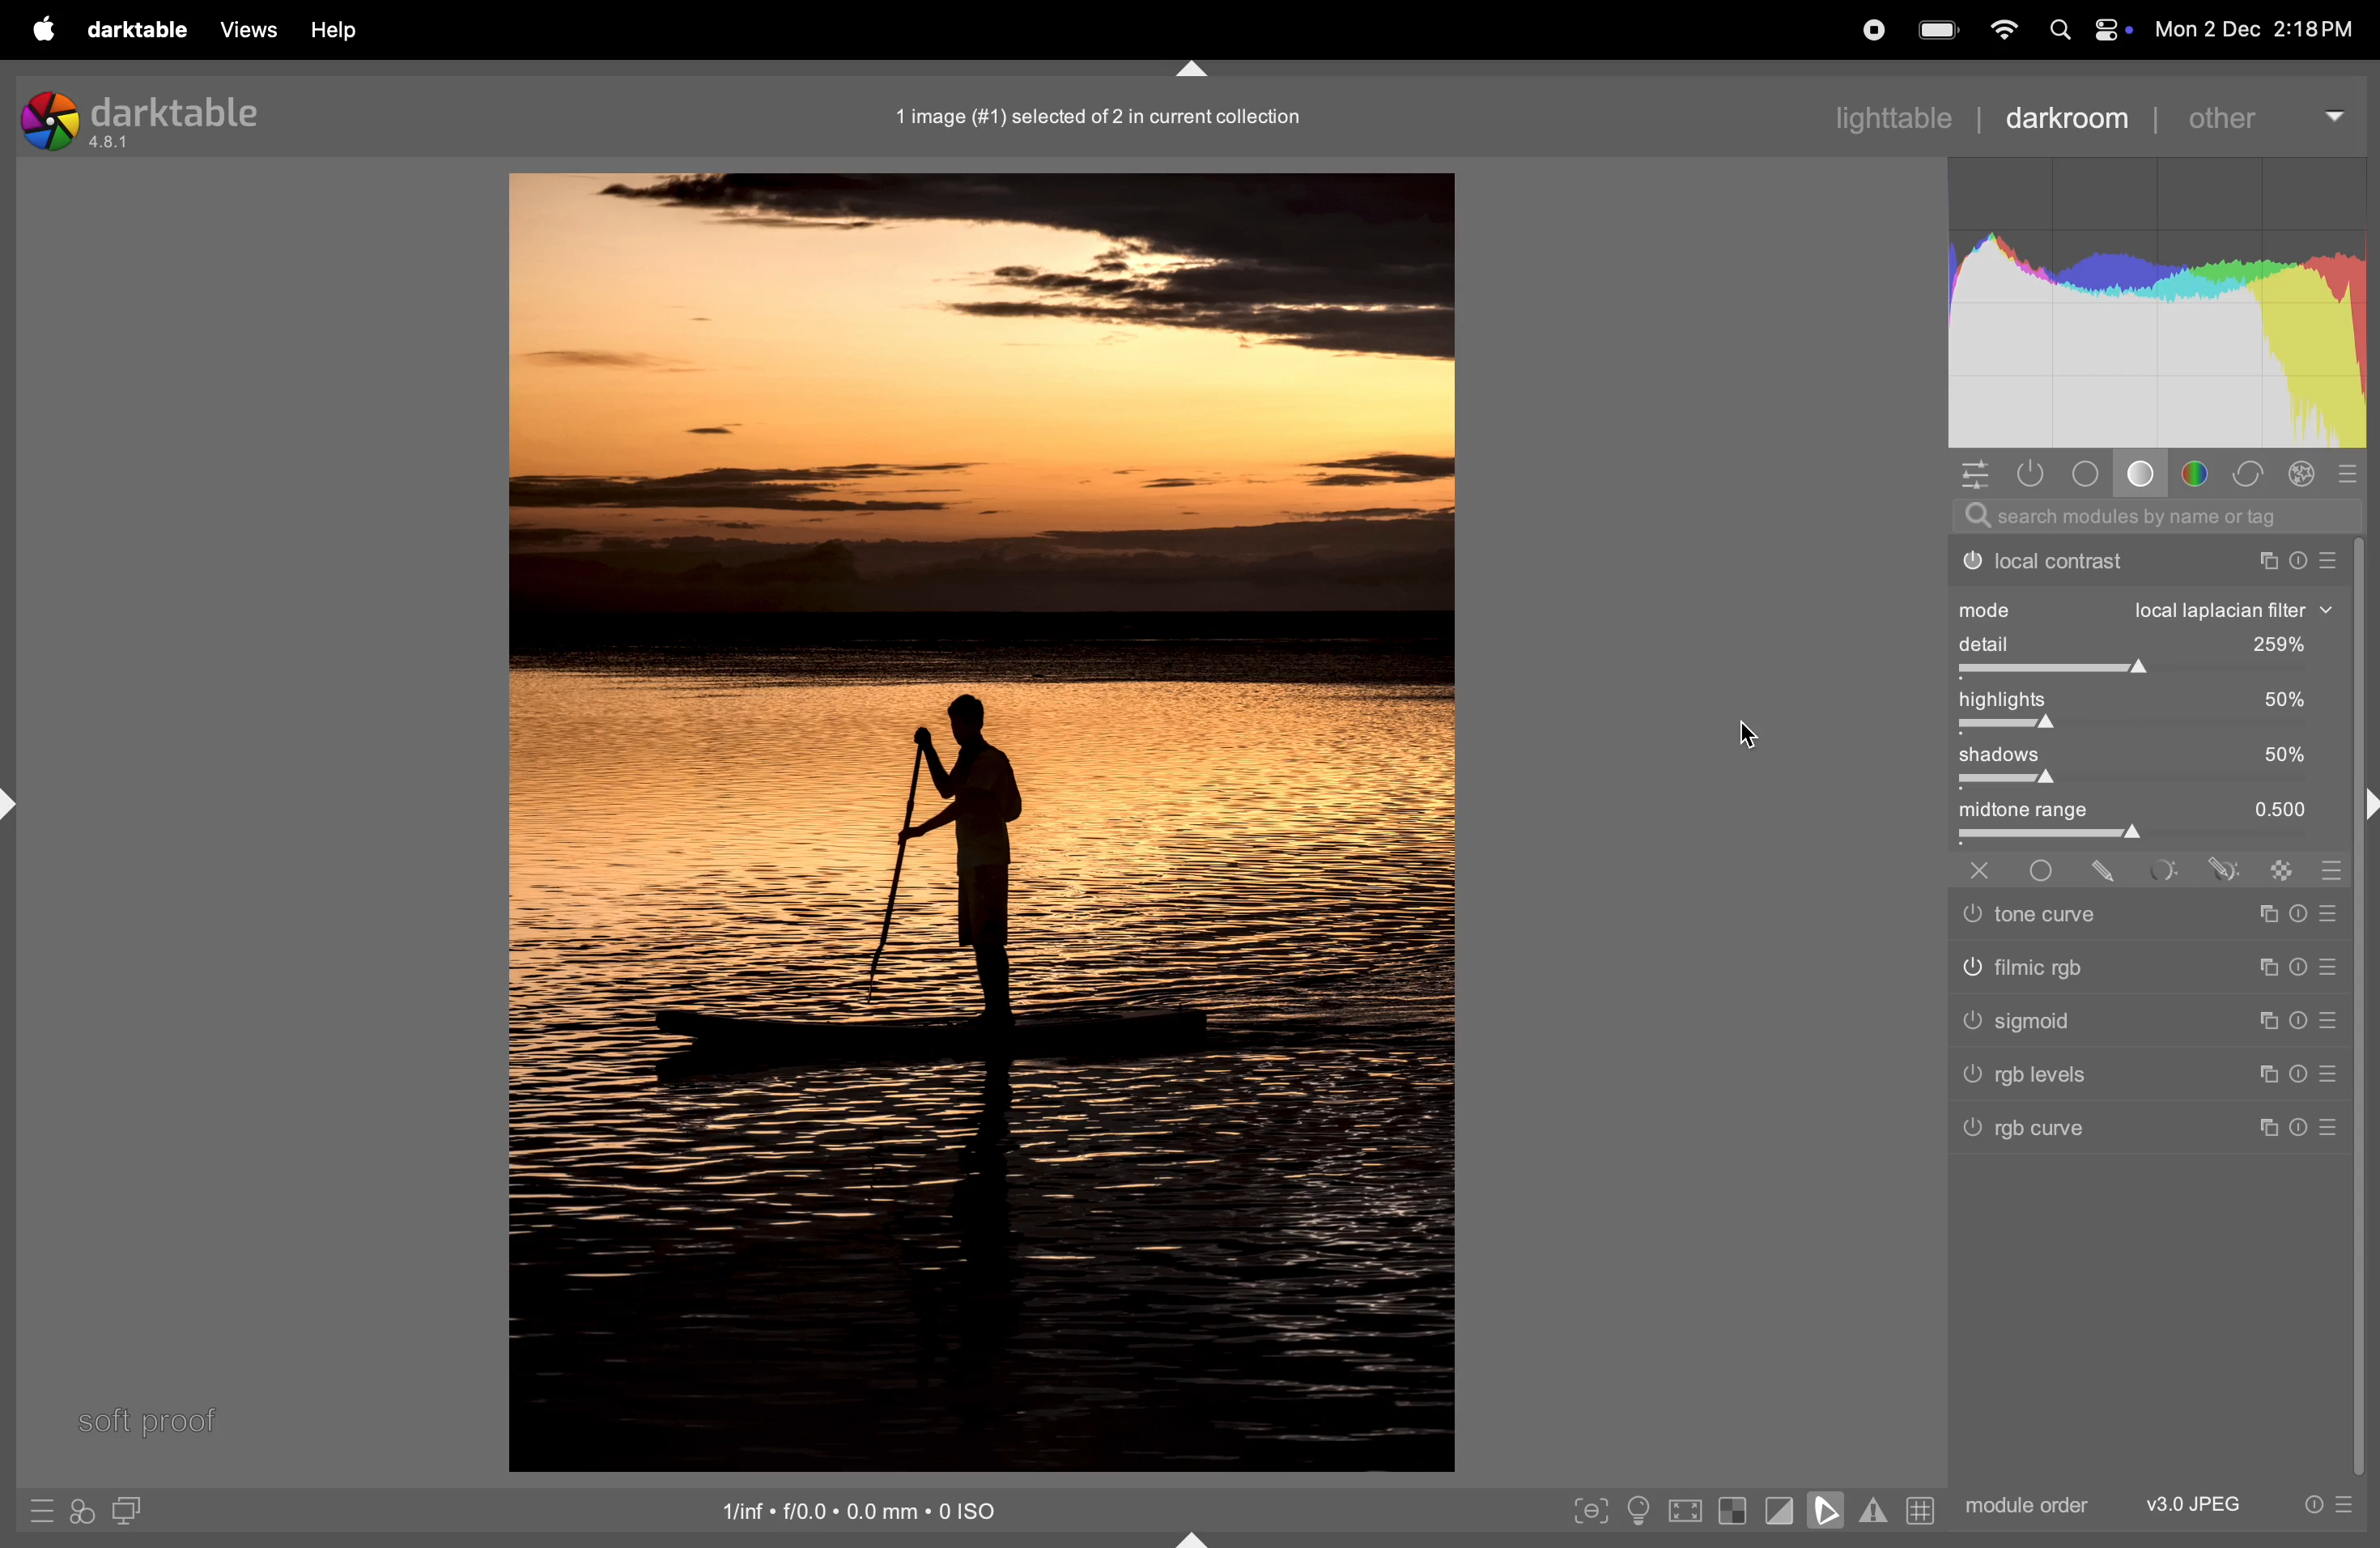  I want to click on grid, so click(1919, 1508).